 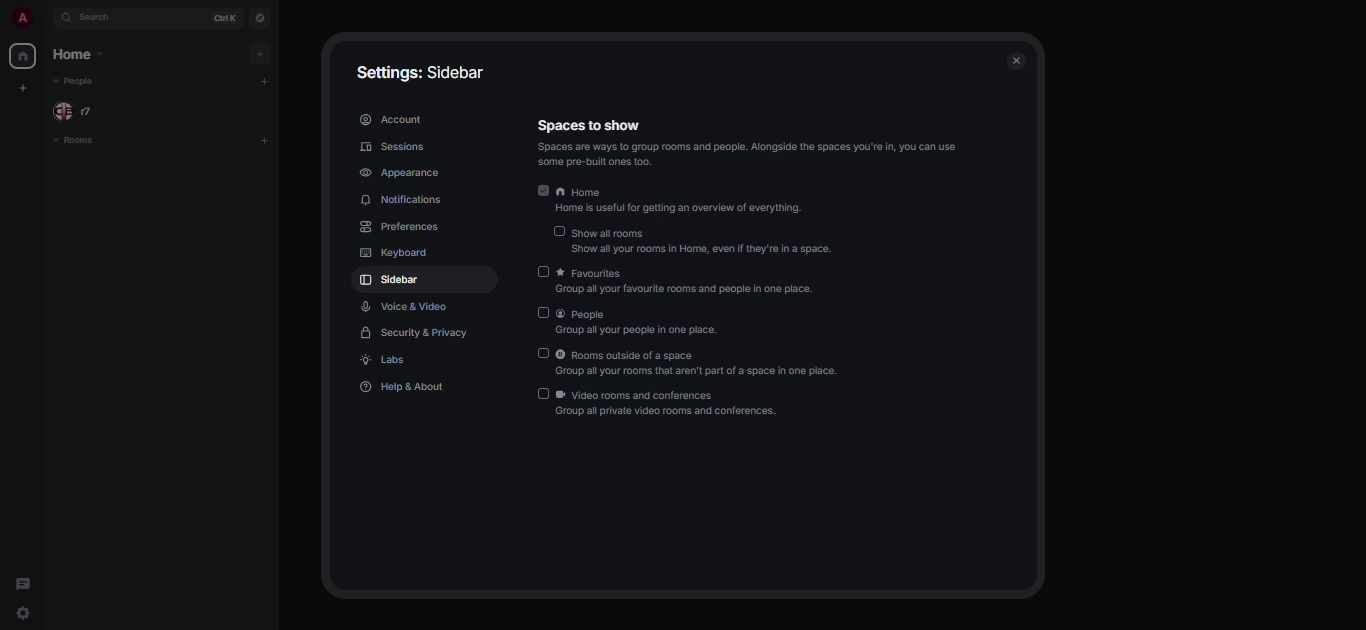 I want to click on keyboard, so click(x=396, y=253).